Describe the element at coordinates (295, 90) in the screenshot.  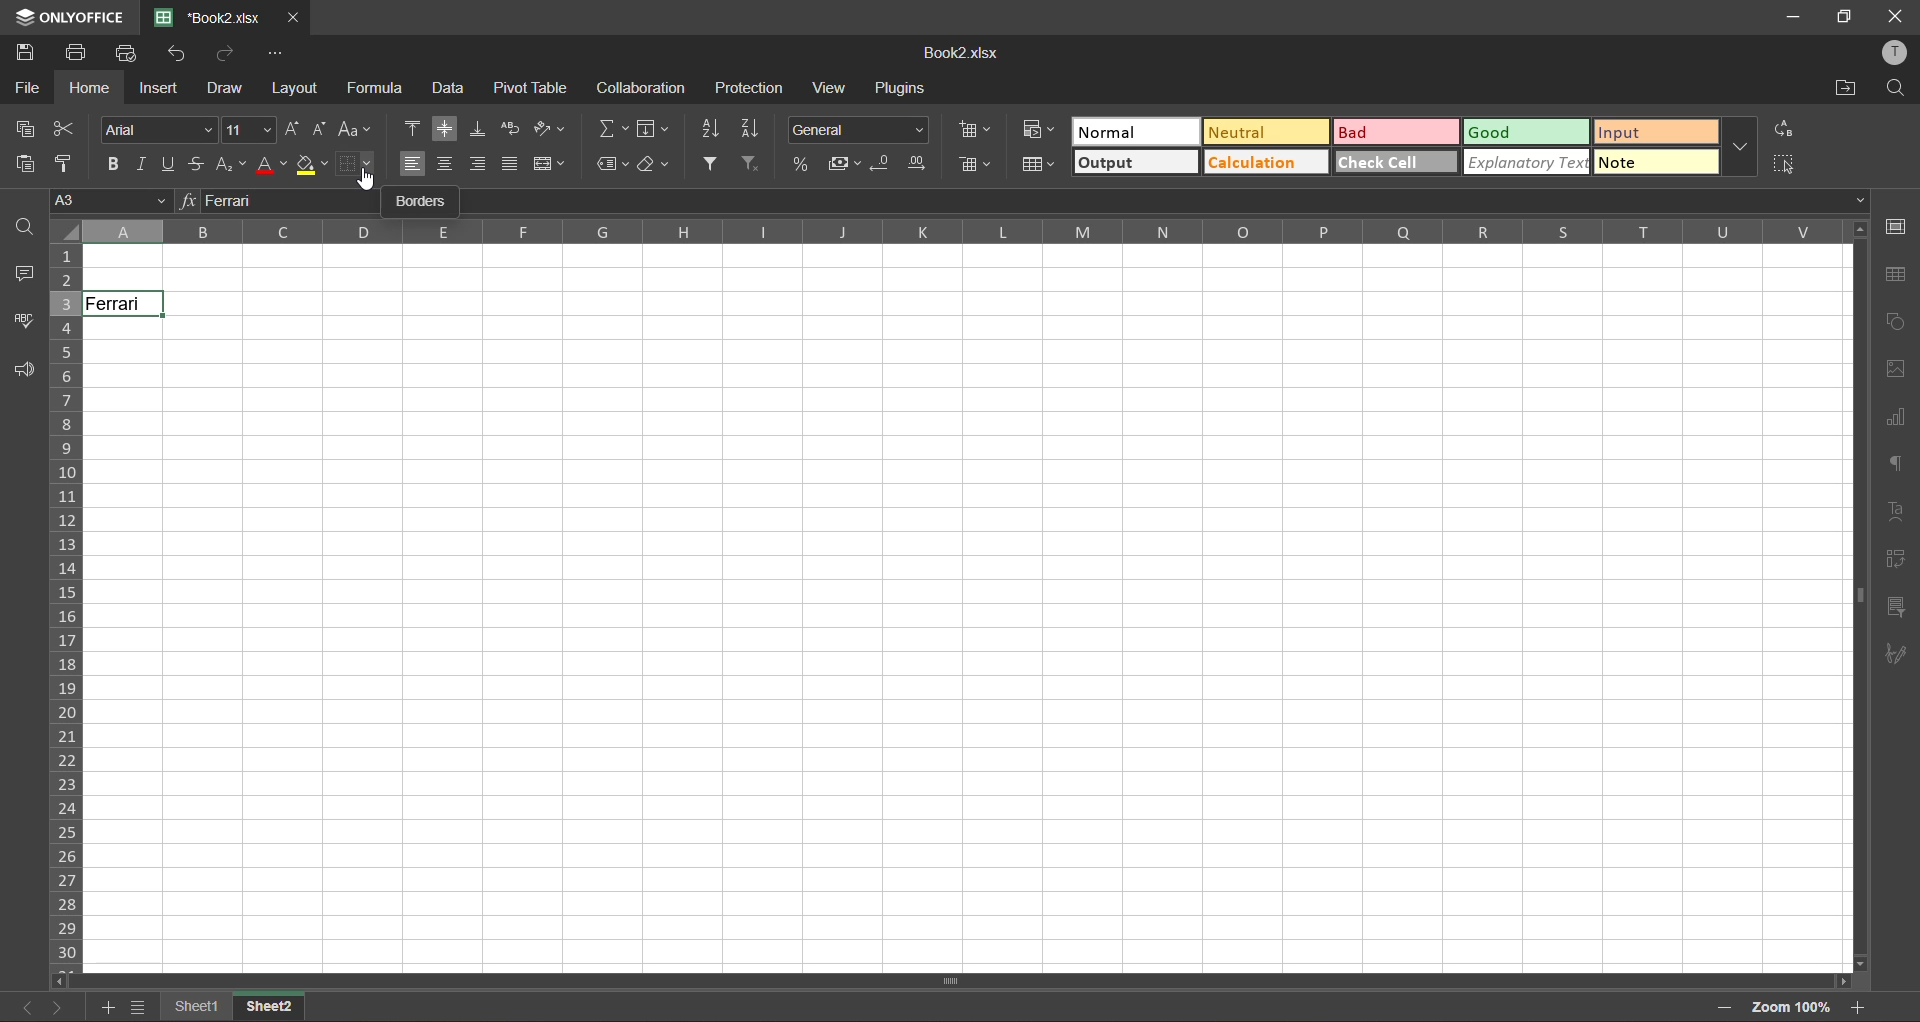
I see `layout` at that location.